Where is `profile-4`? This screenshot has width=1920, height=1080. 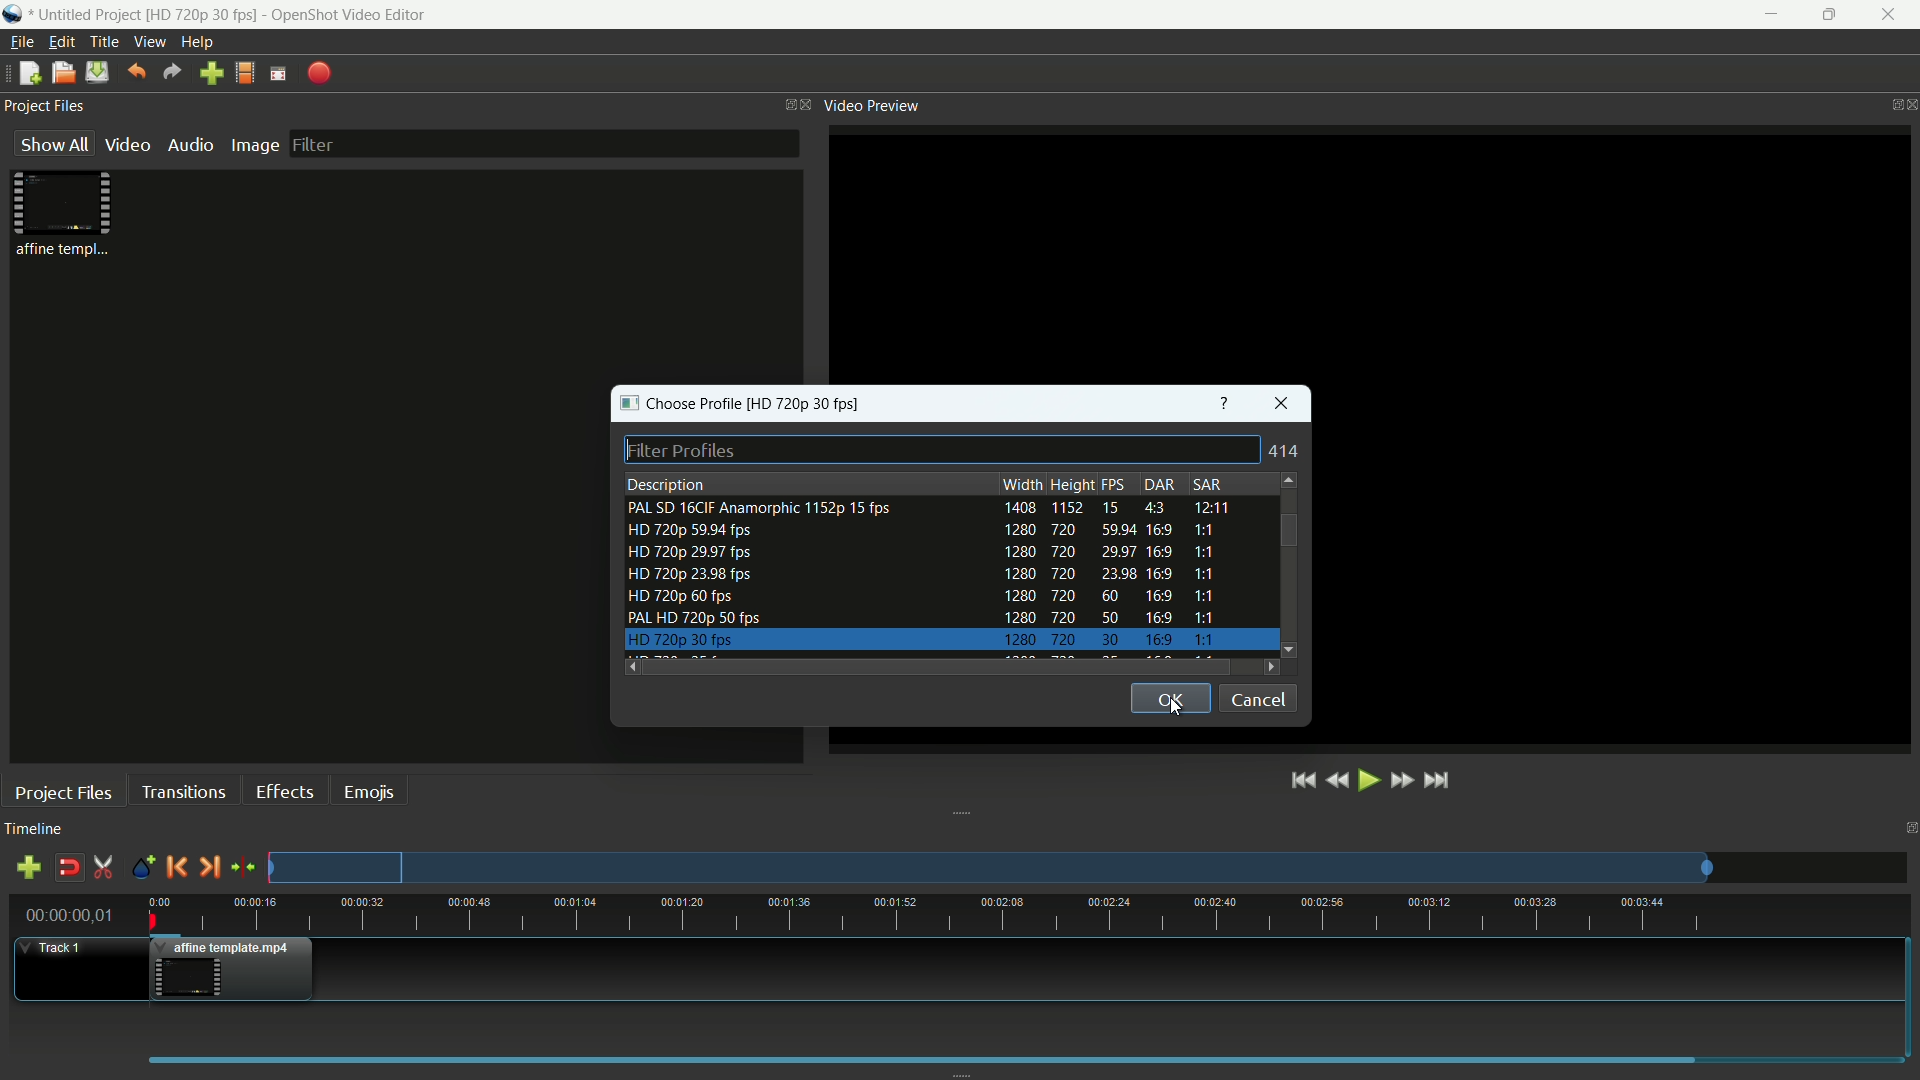 profile-4 is located at coordinates (926, 574).